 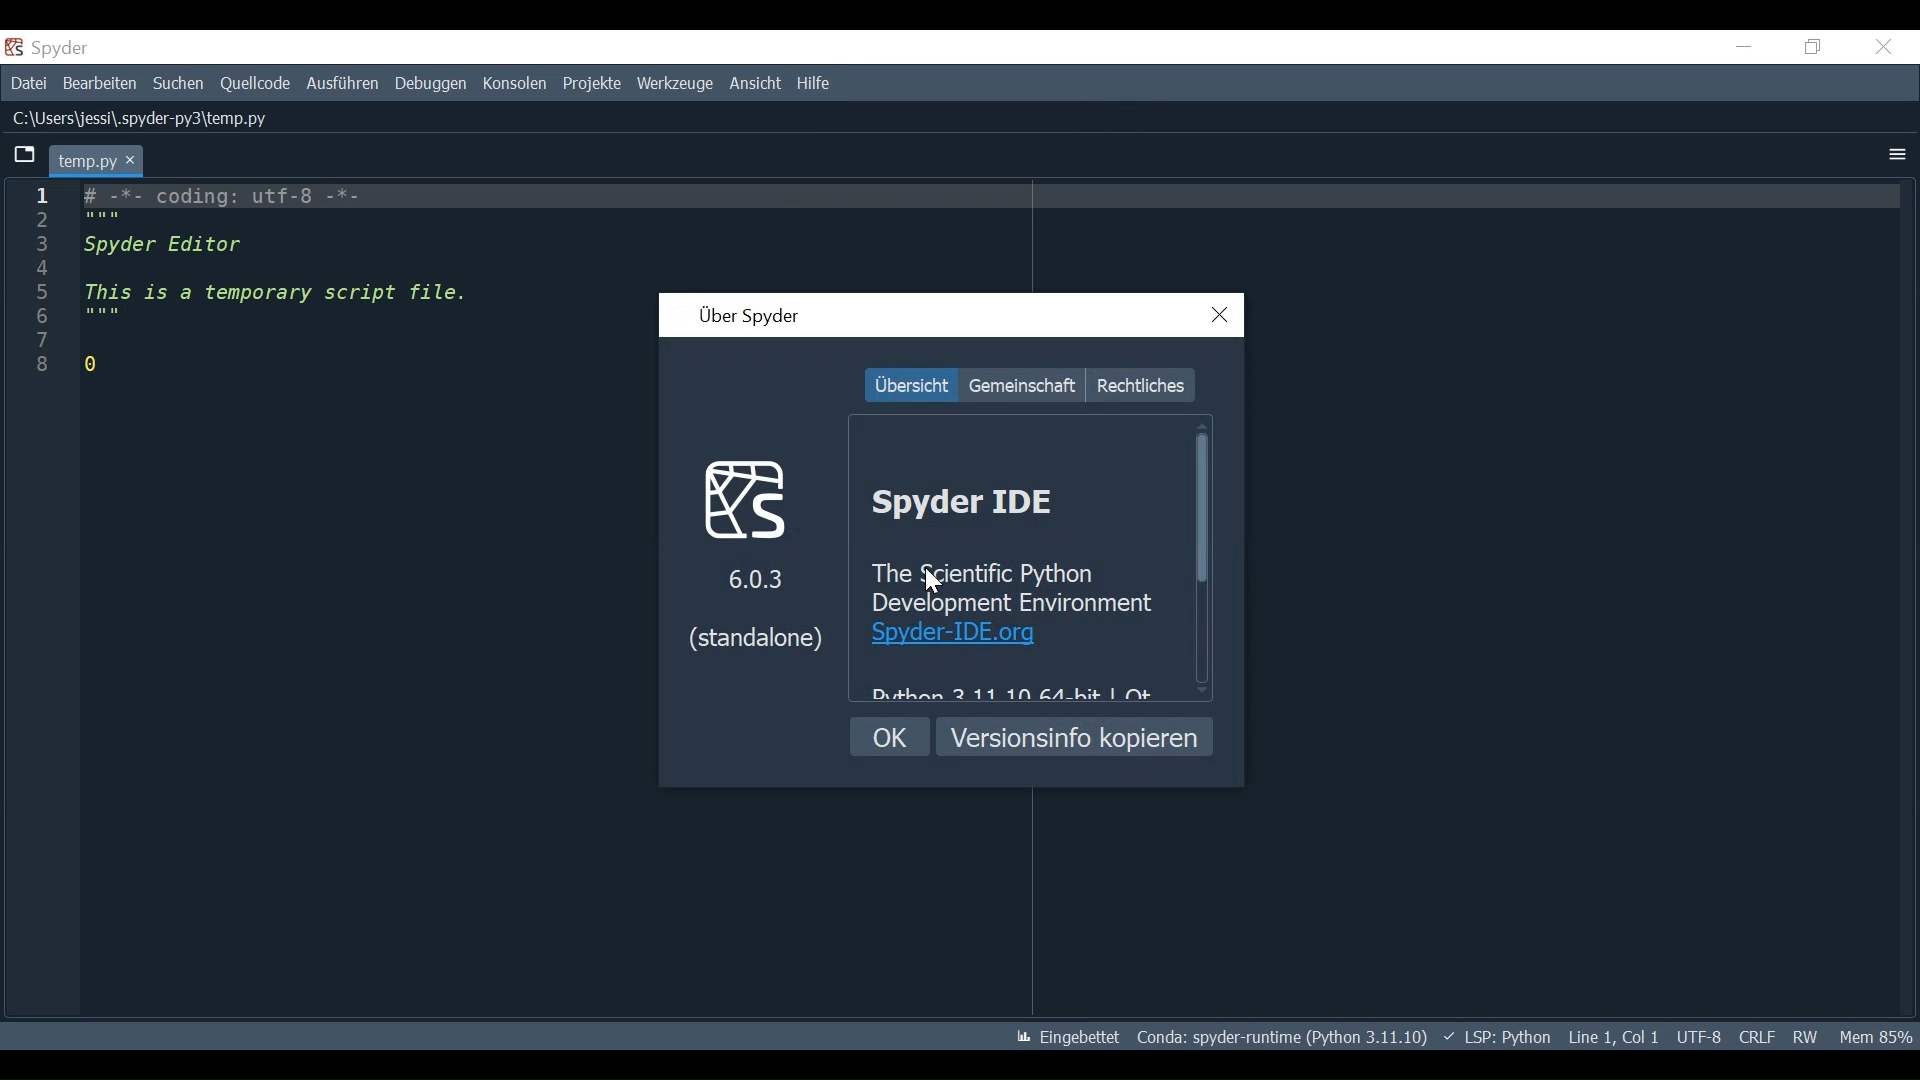 I want to click on Memory Usage, so click(x=1877, y=1036).